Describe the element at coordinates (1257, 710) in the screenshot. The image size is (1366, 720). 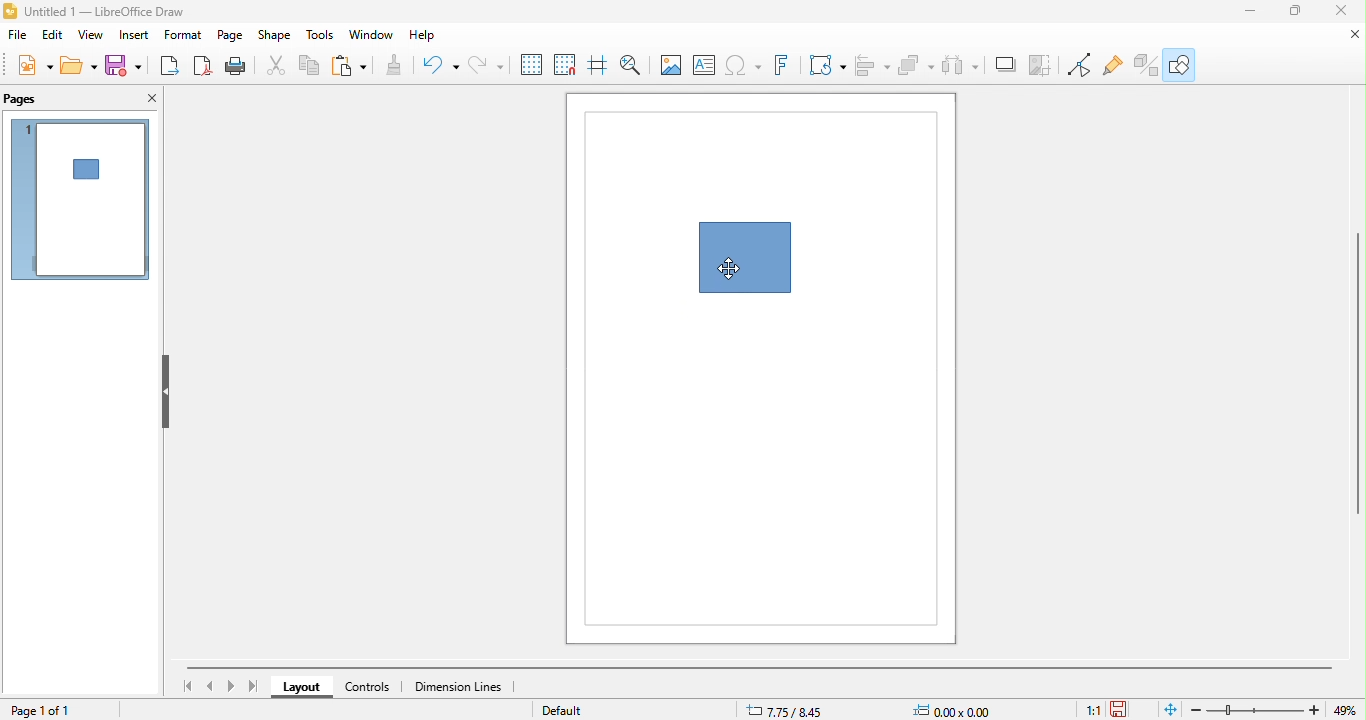
I see `zoom` at that location.